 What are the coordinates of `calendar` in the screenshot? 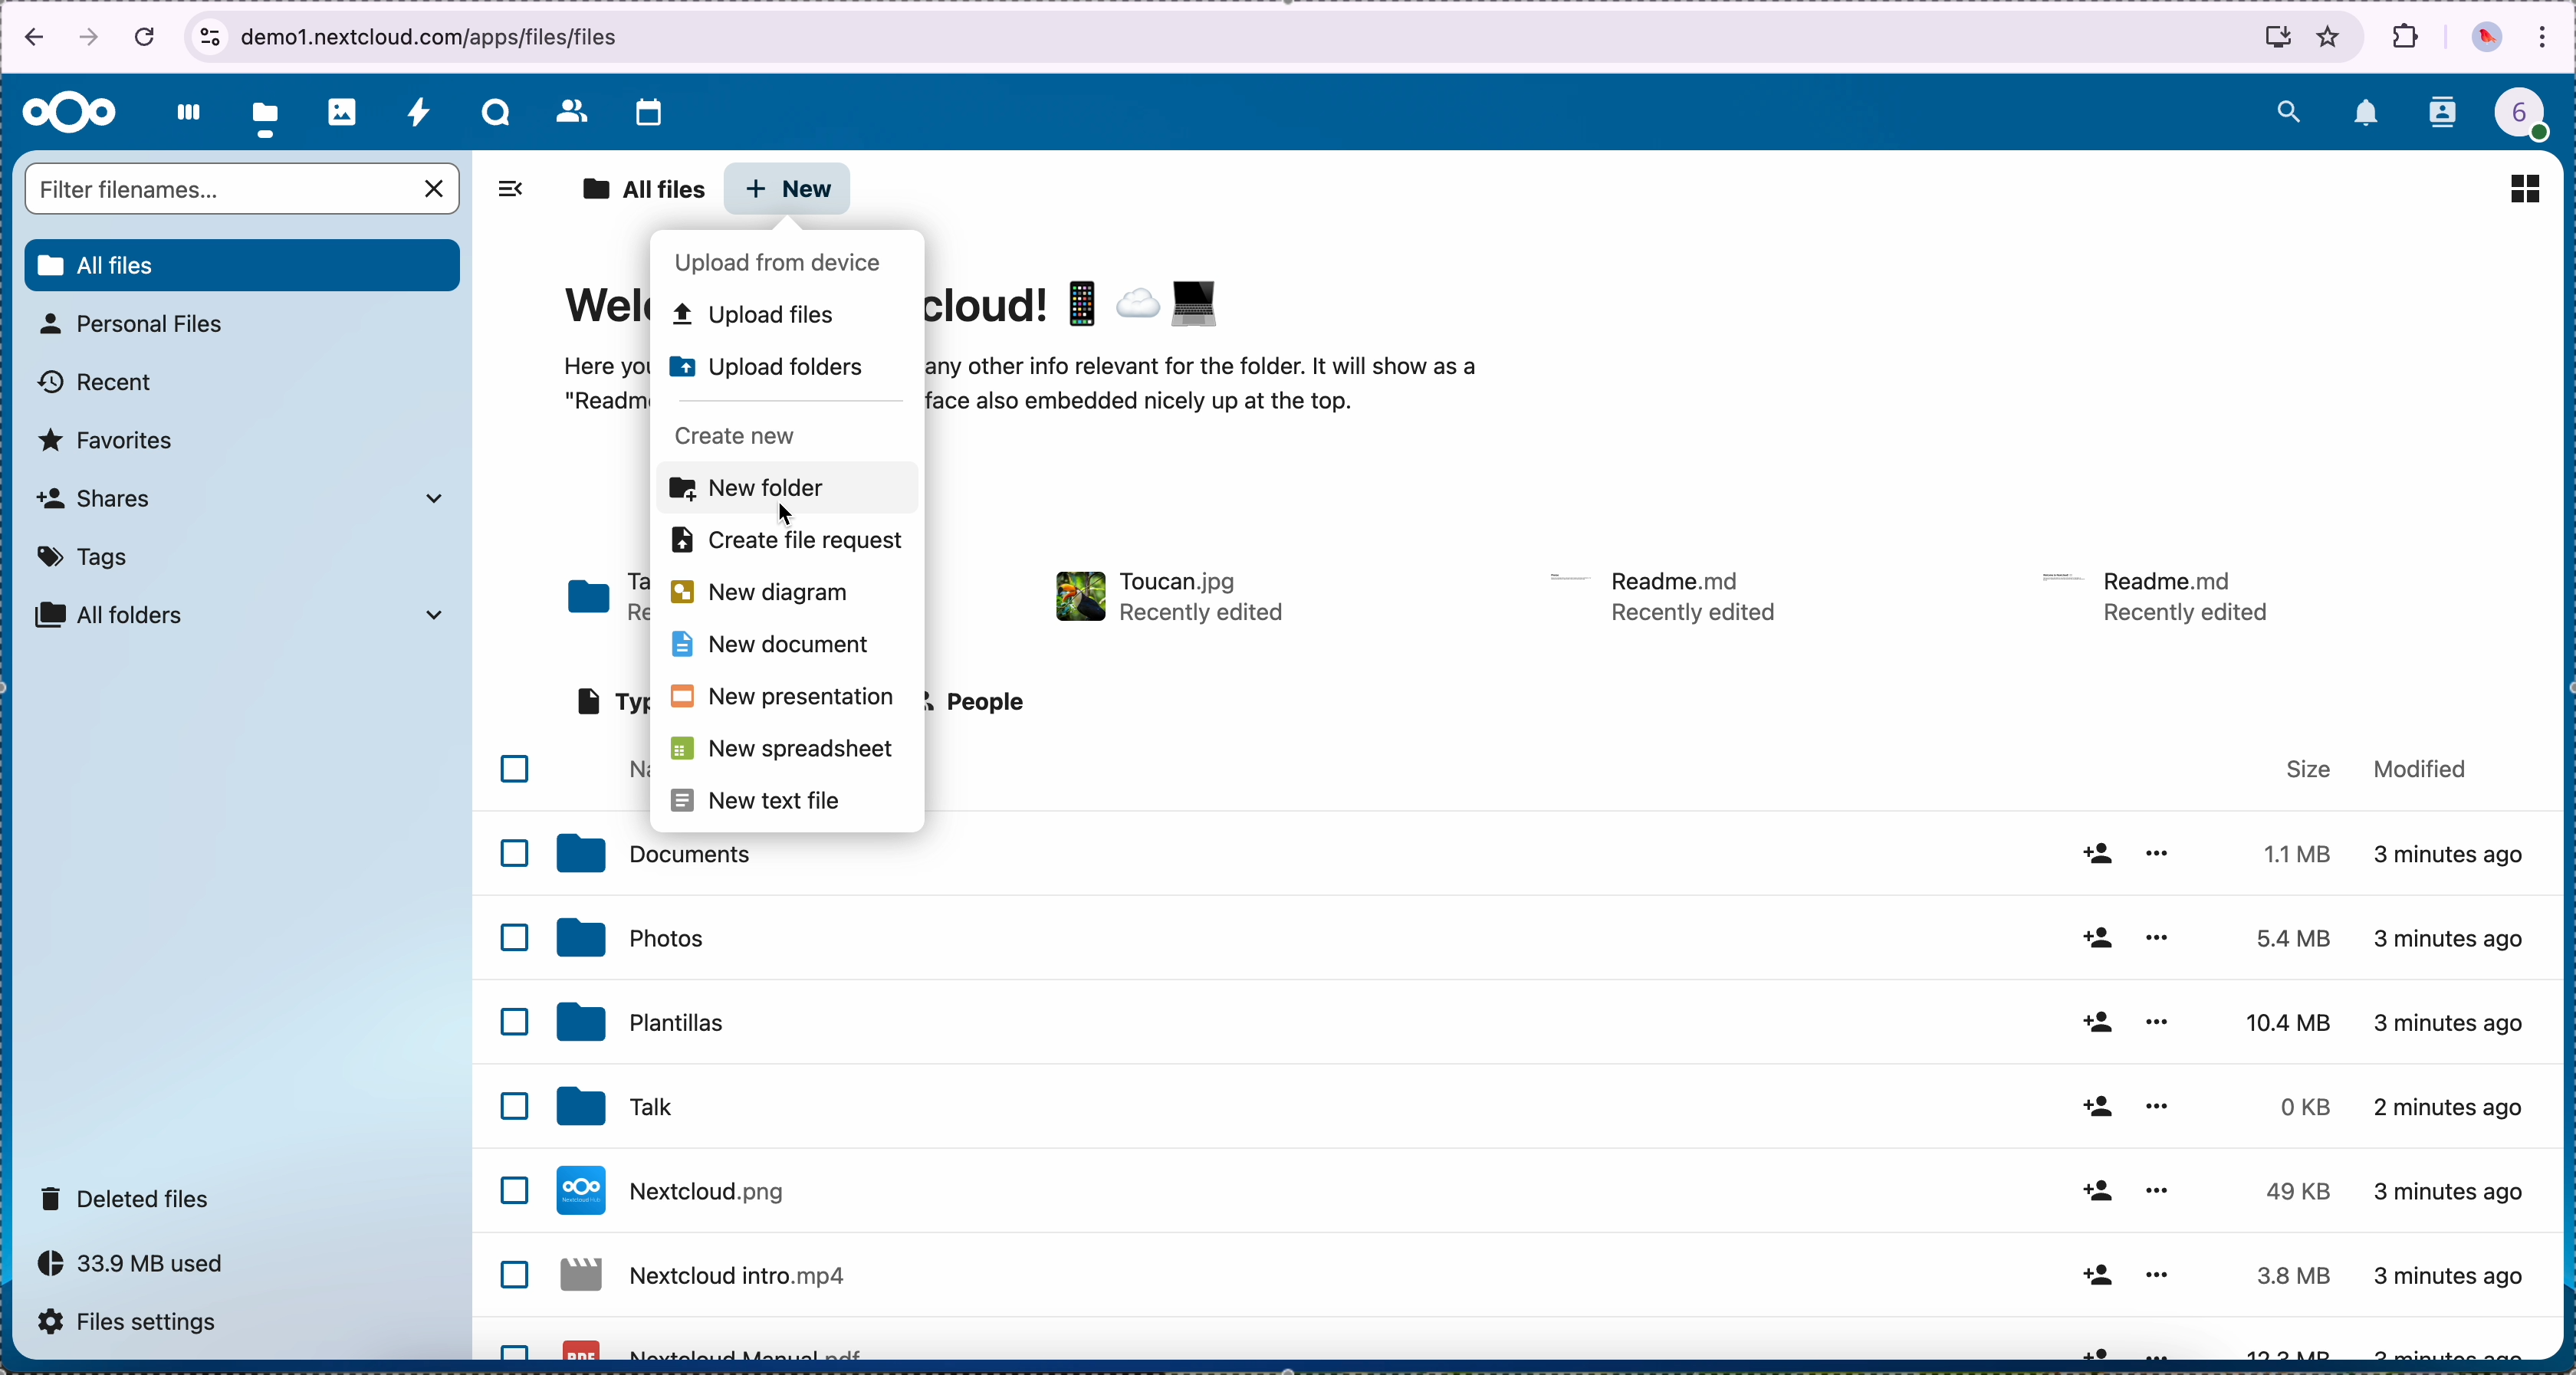 It's located at (648, 115).